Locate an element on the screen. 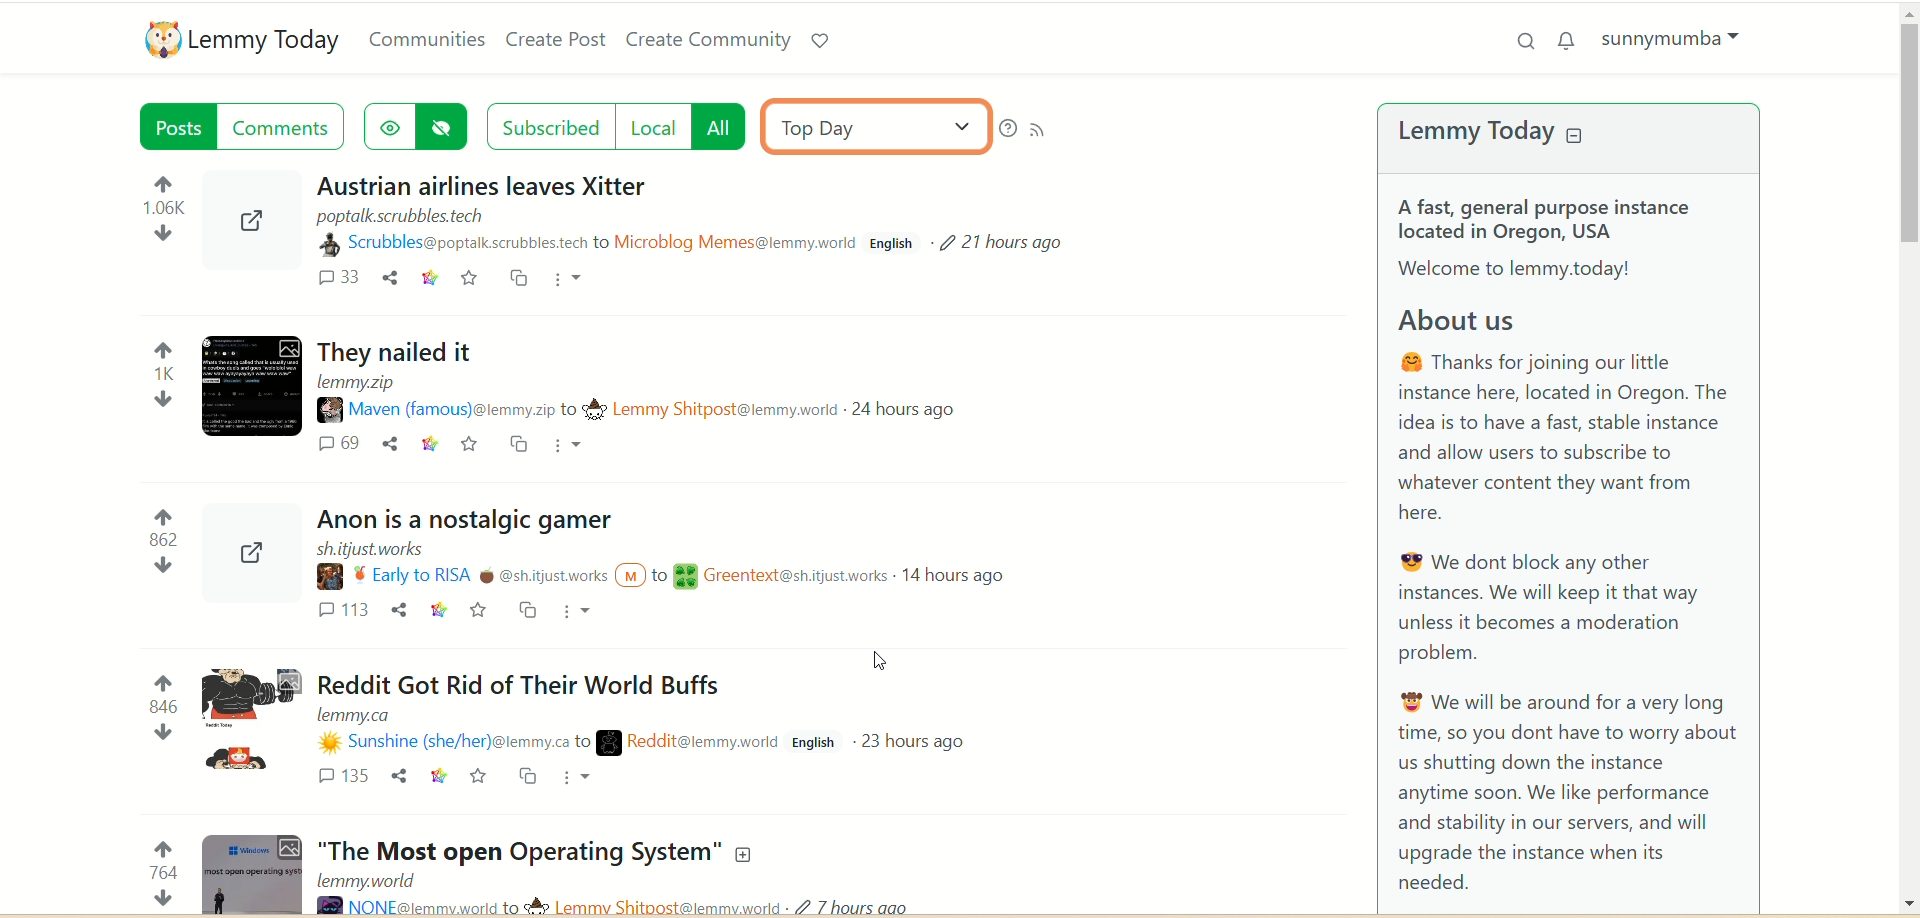 This screenshot has height=918, width=1920. local is located at coordinates (658, 127).